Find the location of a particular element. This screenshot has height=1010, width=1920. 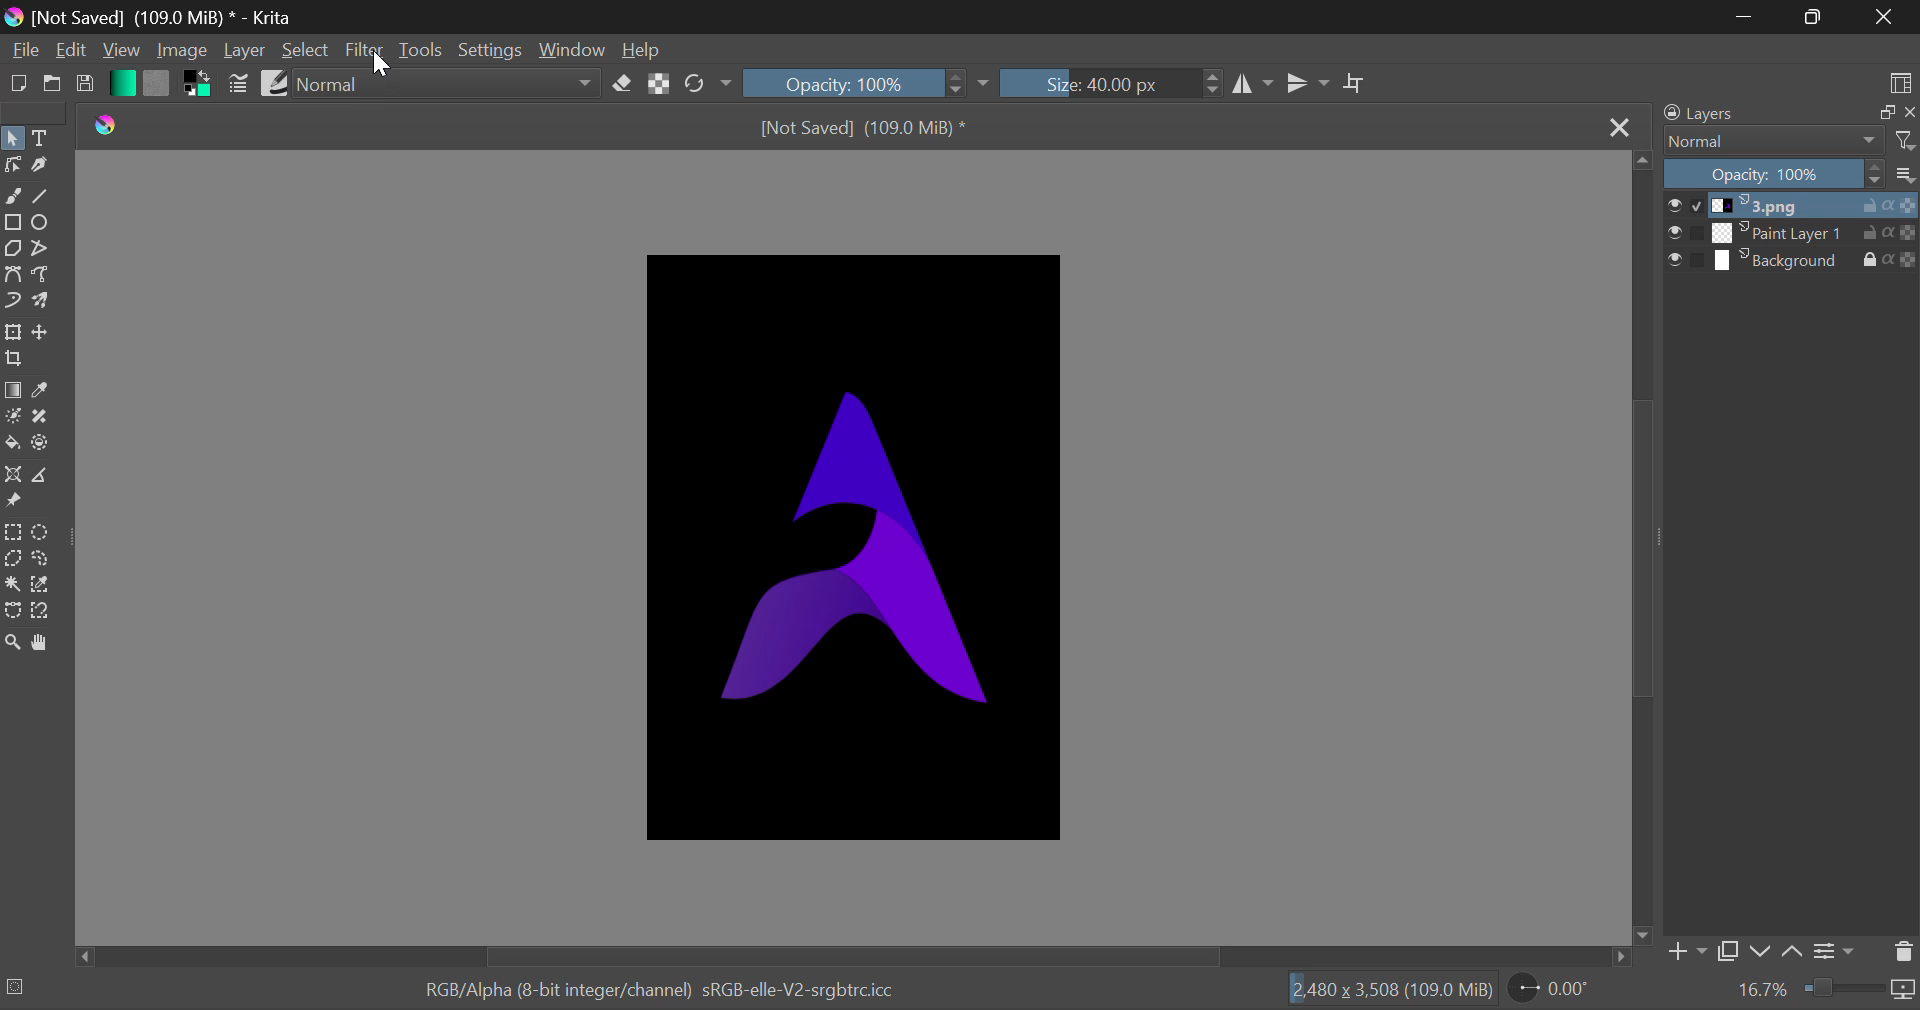

Add Layer is located at coordinates (1686, 952).